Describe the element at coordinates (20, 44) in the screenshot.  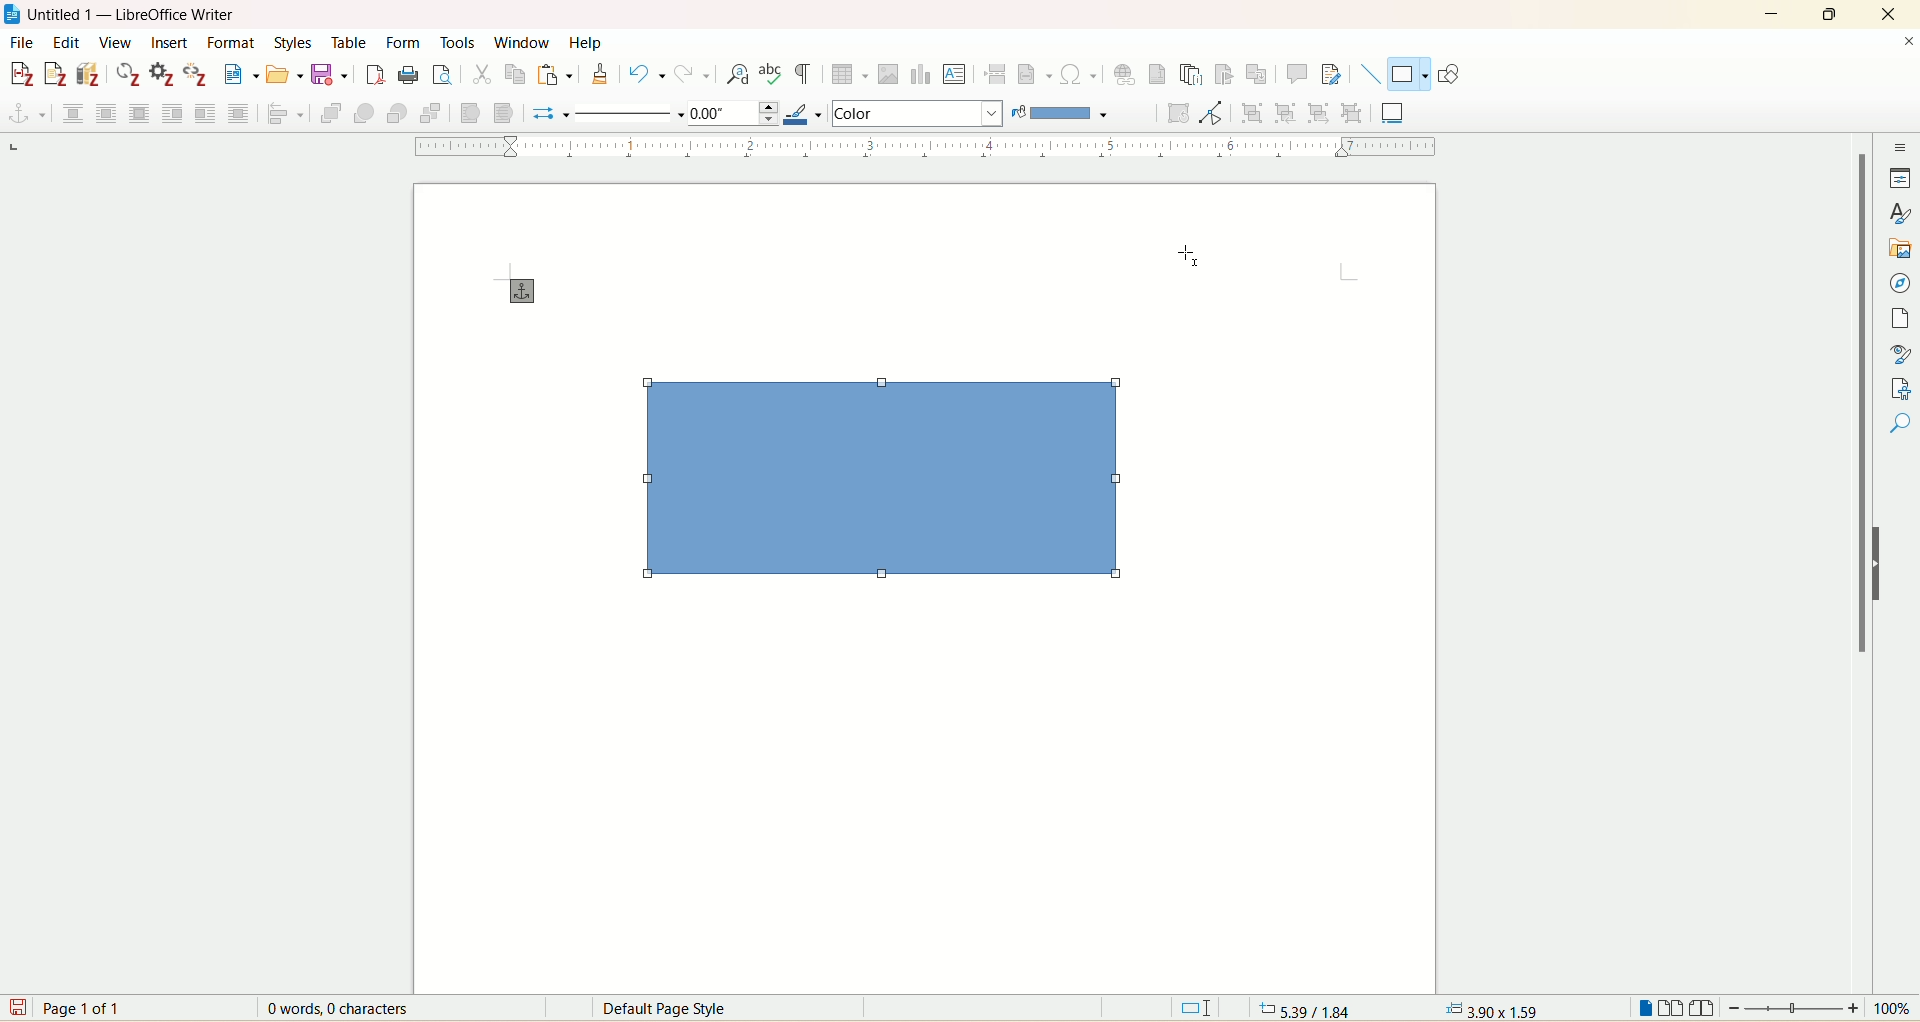
I see `file` at that location.